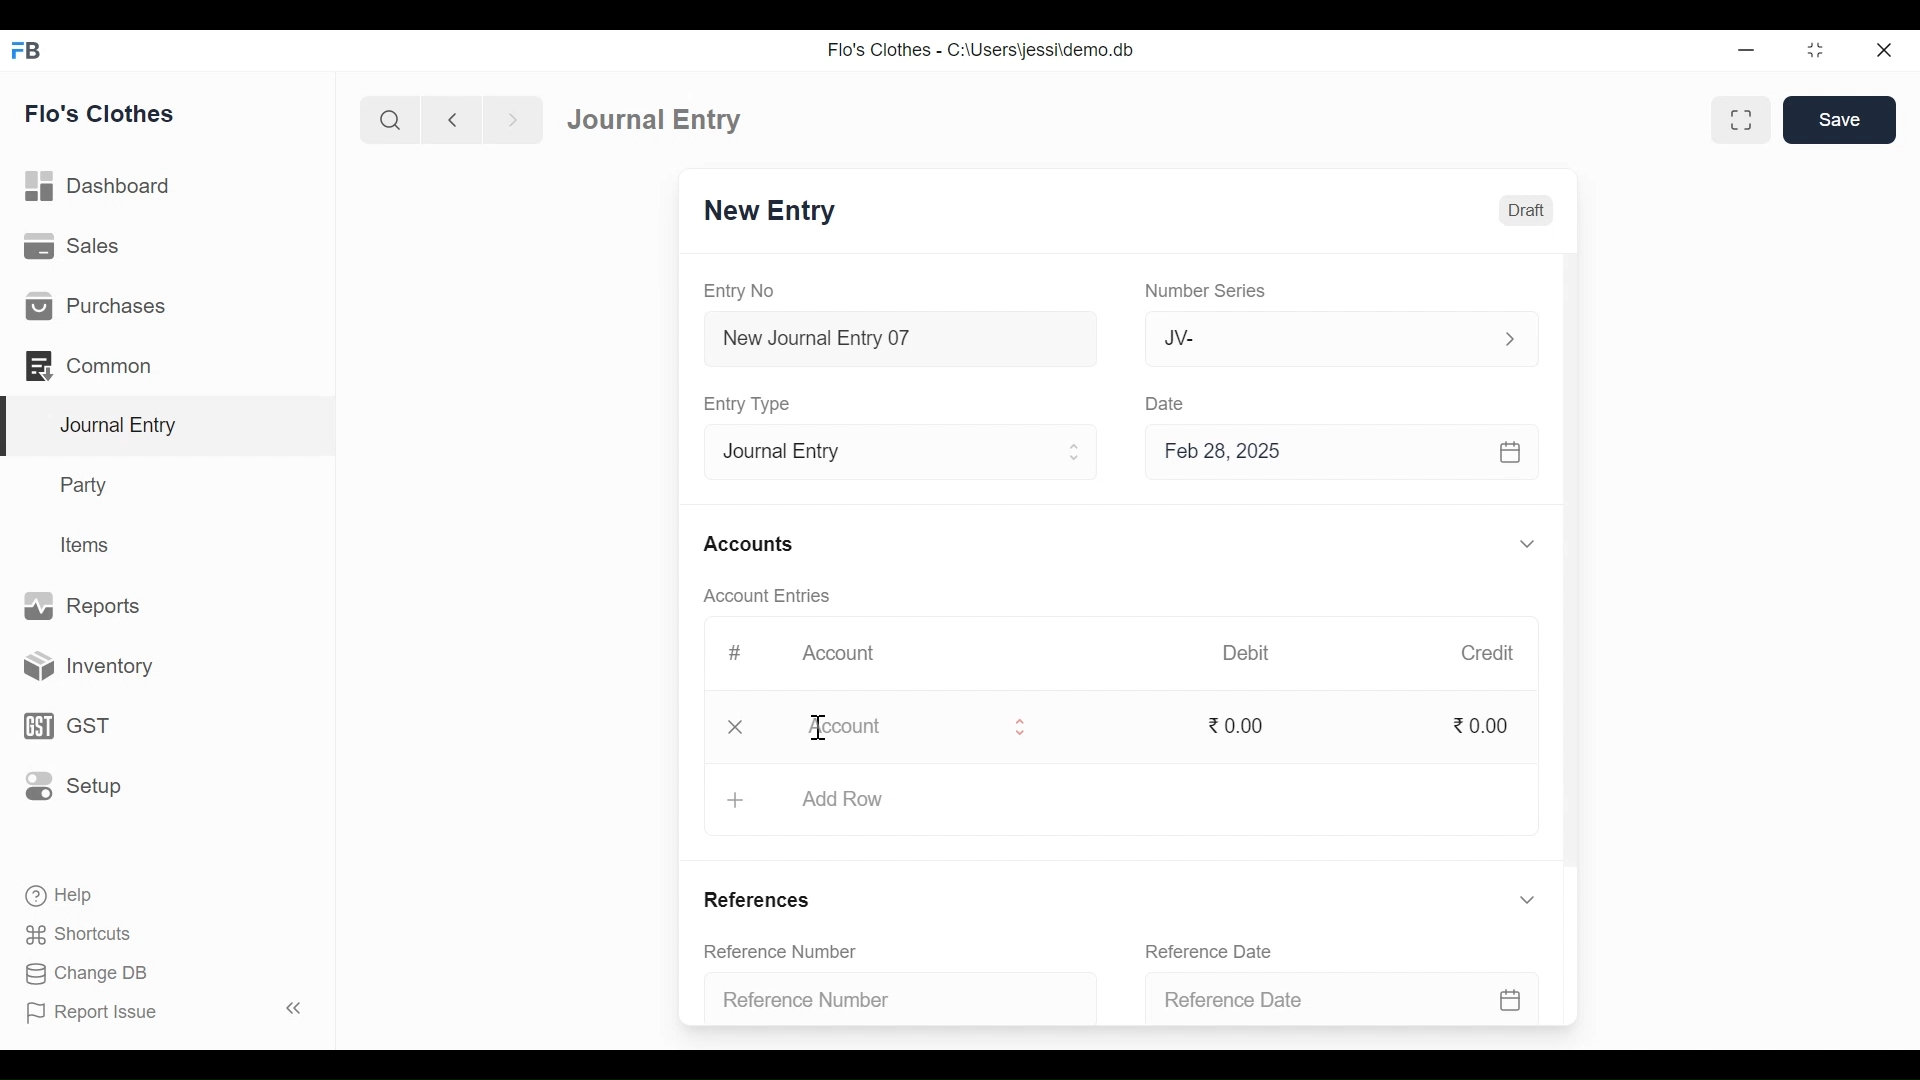  What do you see at coordinates (1243, 725) in the screenshot?
I see `0.00` at bounding box center [1243, 725].